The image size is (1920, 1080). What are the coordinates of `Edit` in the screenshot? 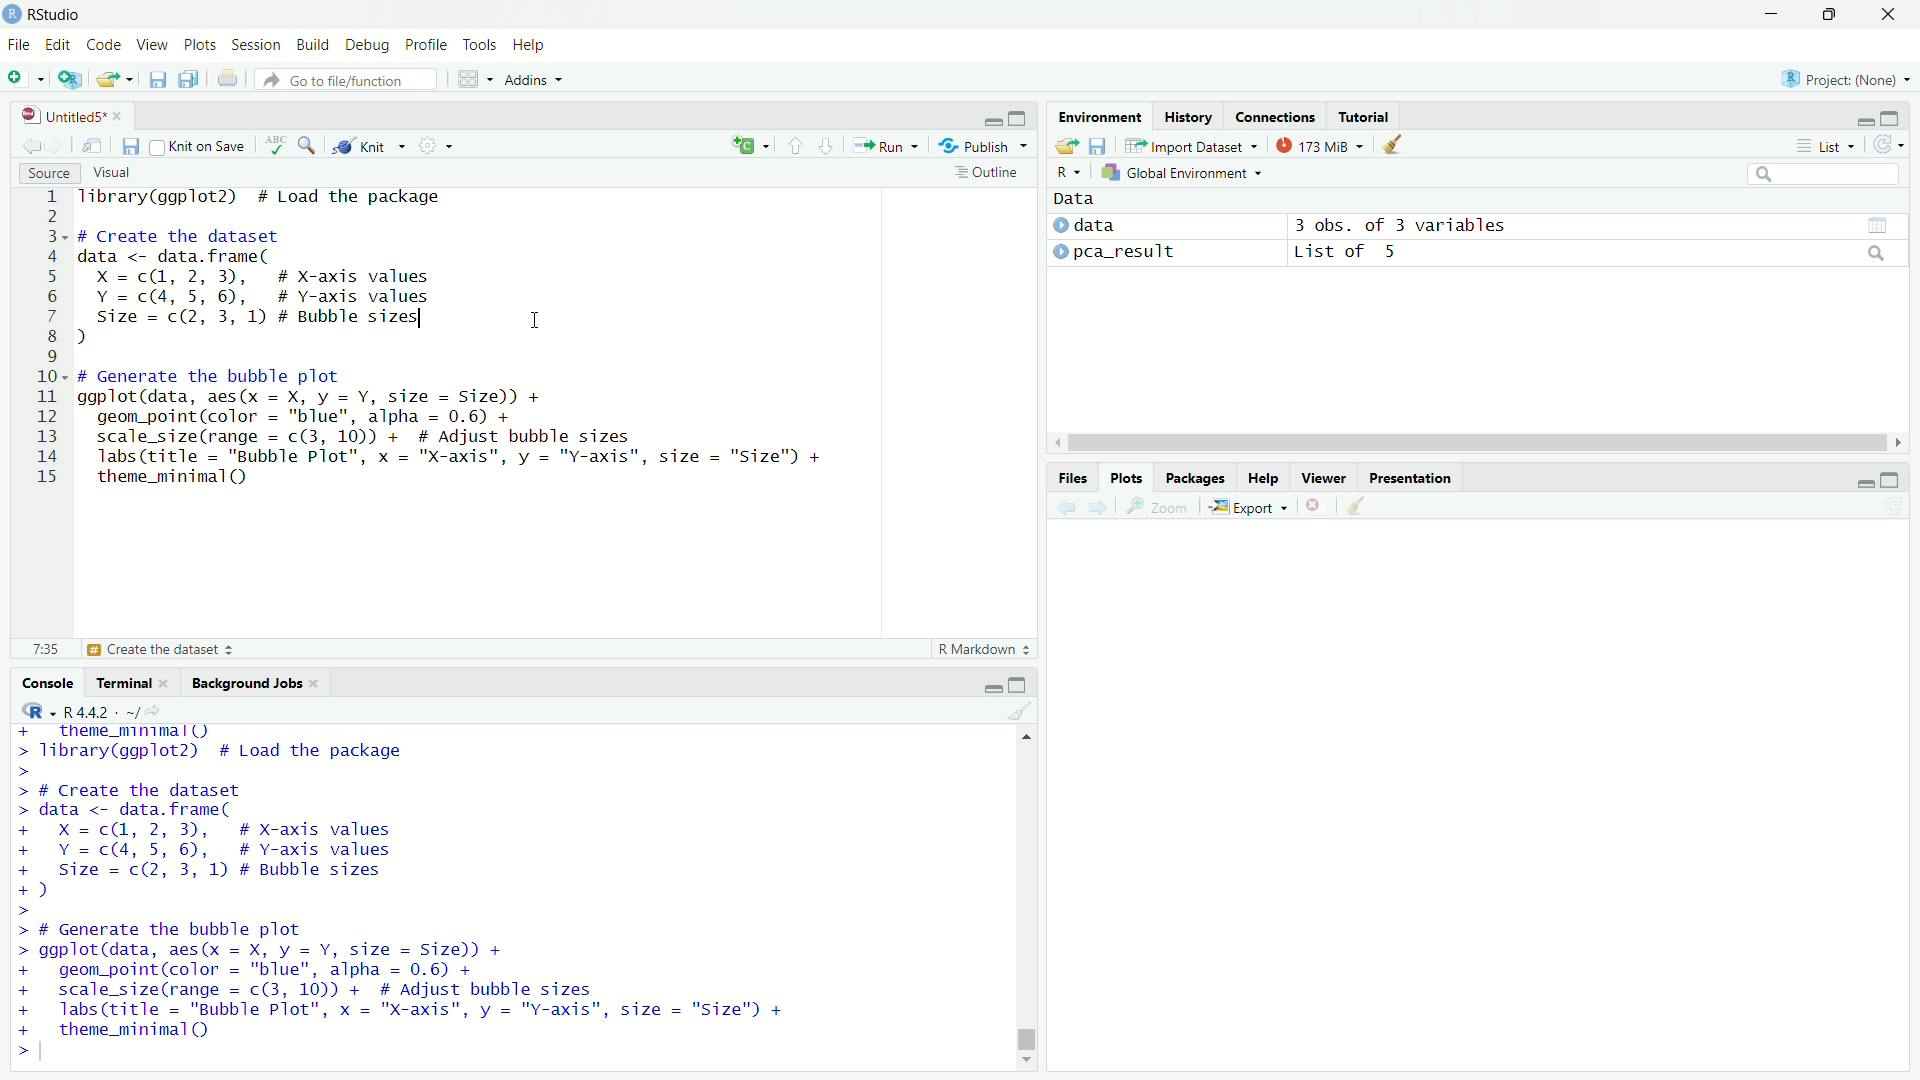 It's located at (61, 46).